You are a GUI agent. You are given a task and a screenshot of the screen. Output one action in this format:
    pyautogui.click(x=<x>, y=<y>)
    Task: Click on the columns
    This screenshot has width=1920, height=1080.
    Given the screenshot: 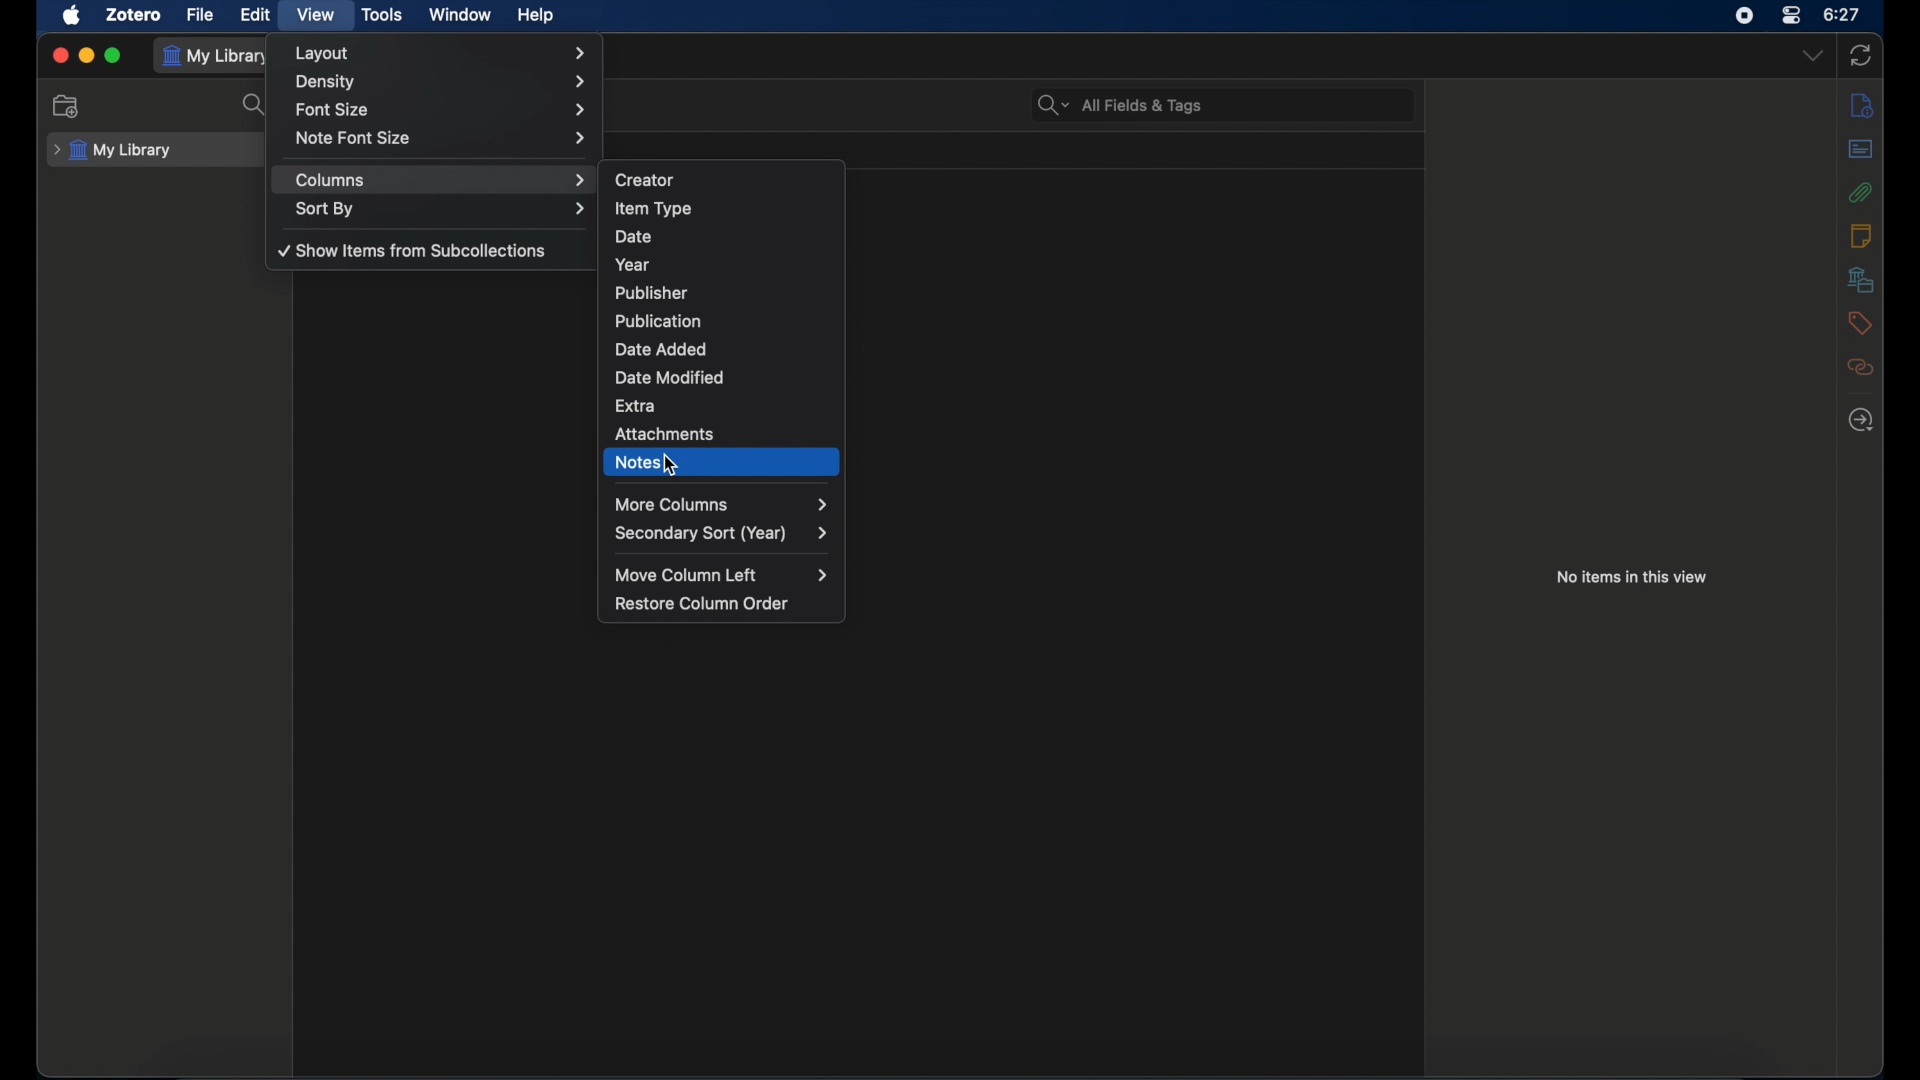 What is the action you would take?
    pyautogui.click(x=440, y=180)
    